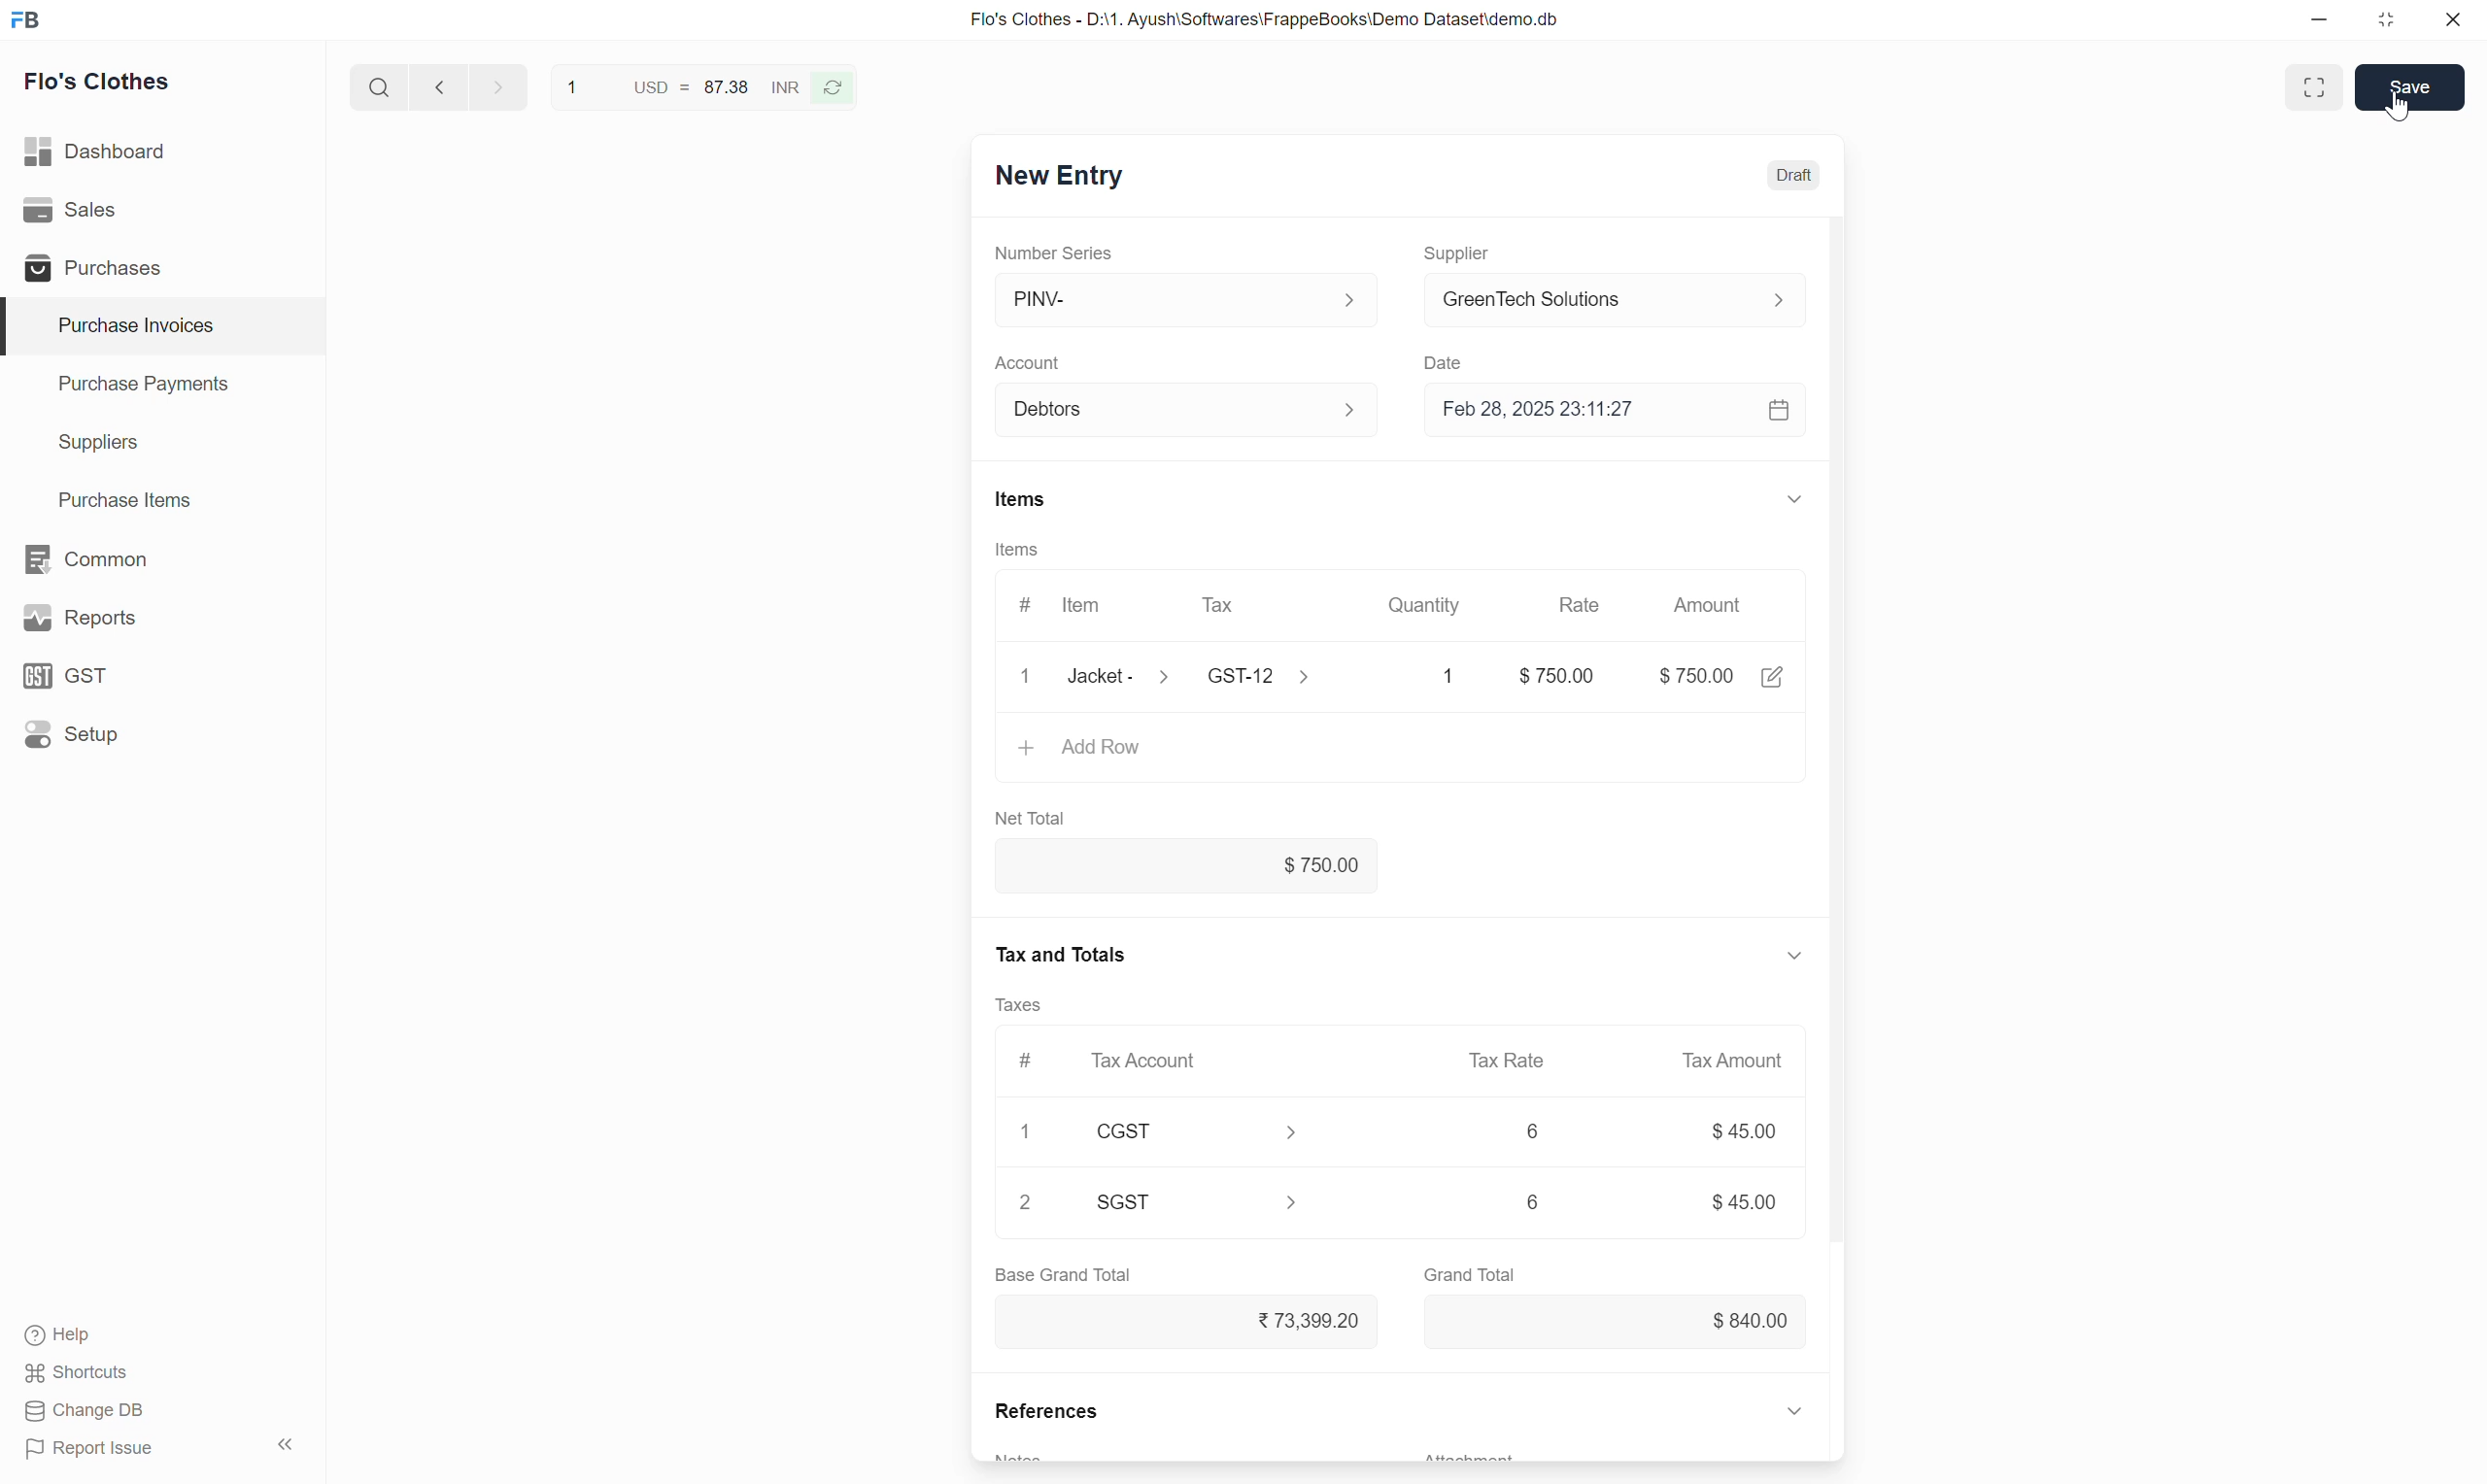 Image resolution: width=2487 pixels, height=1484 pixels. What do you see at coordinates (286, 1444) in the screenshot?
I see `Collapse` at bounding box center [286, 1444].